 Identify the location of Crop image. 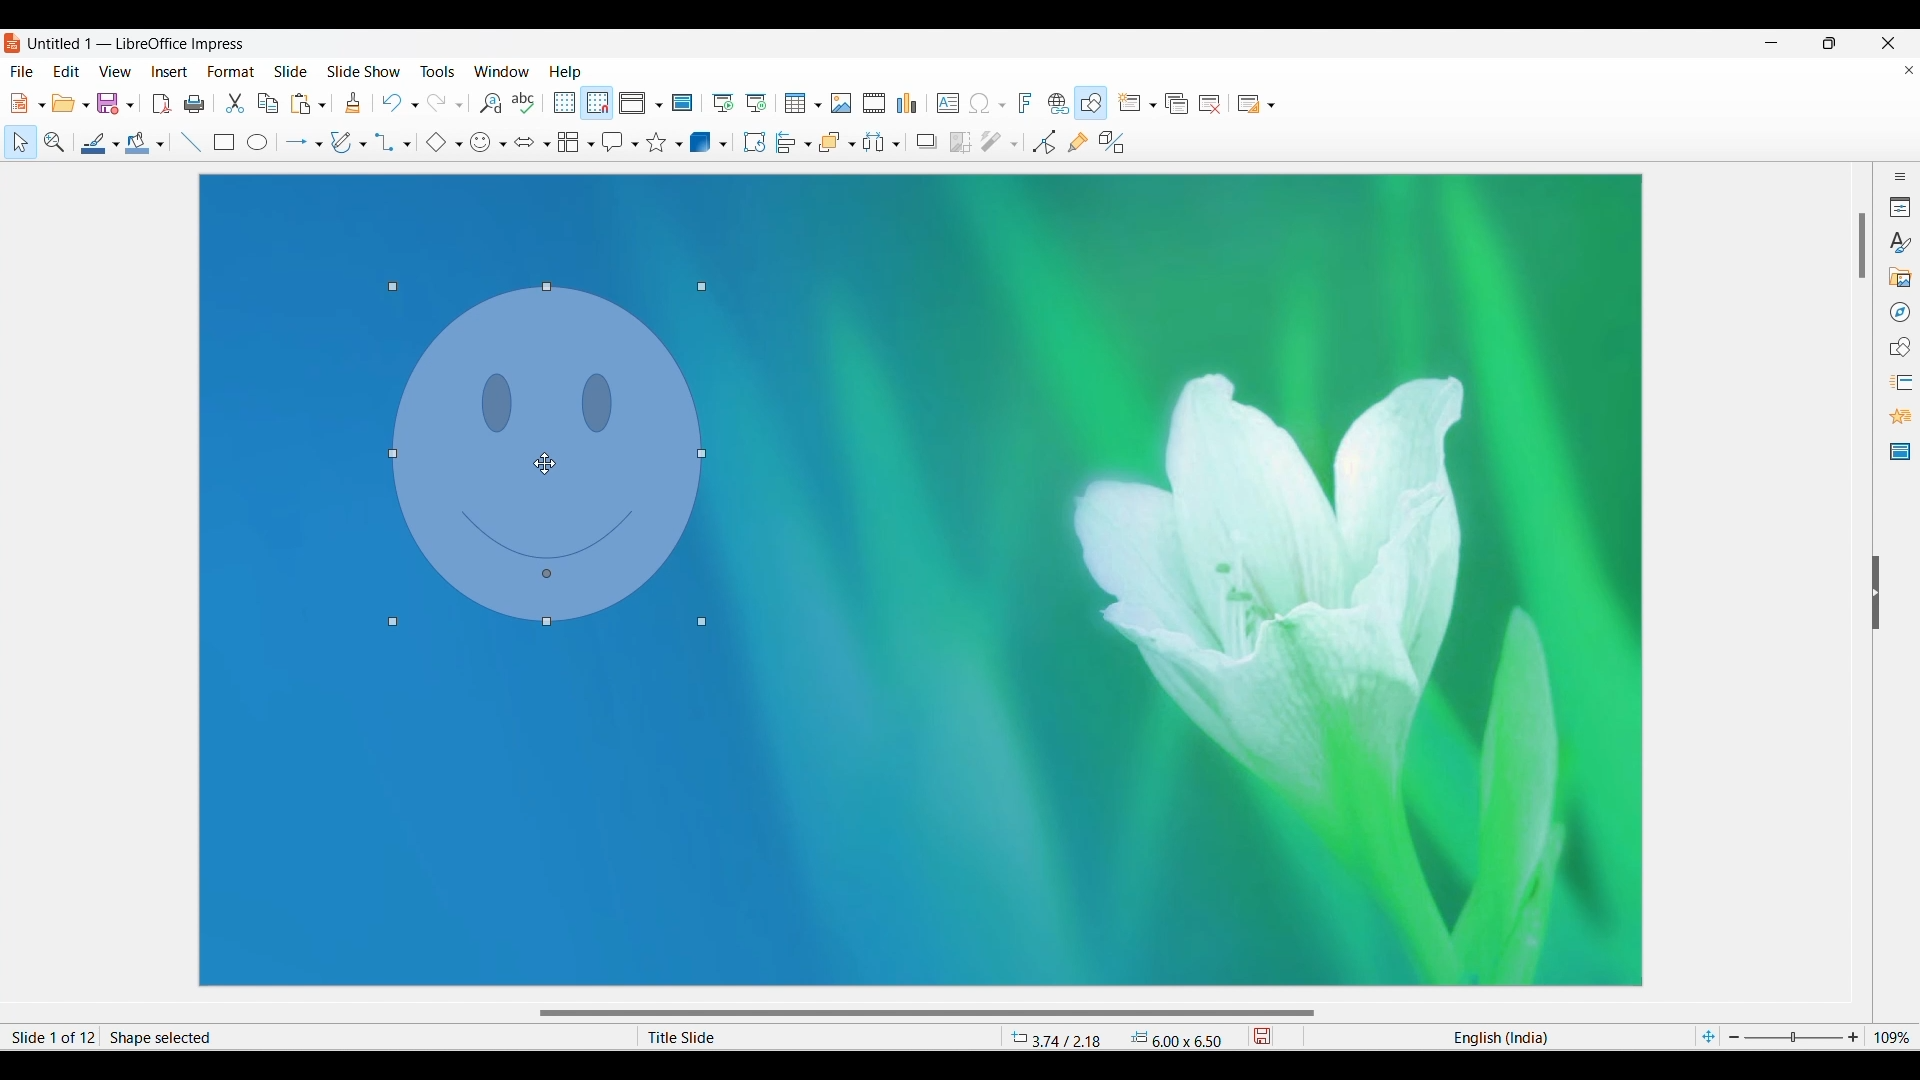
(960, 142).